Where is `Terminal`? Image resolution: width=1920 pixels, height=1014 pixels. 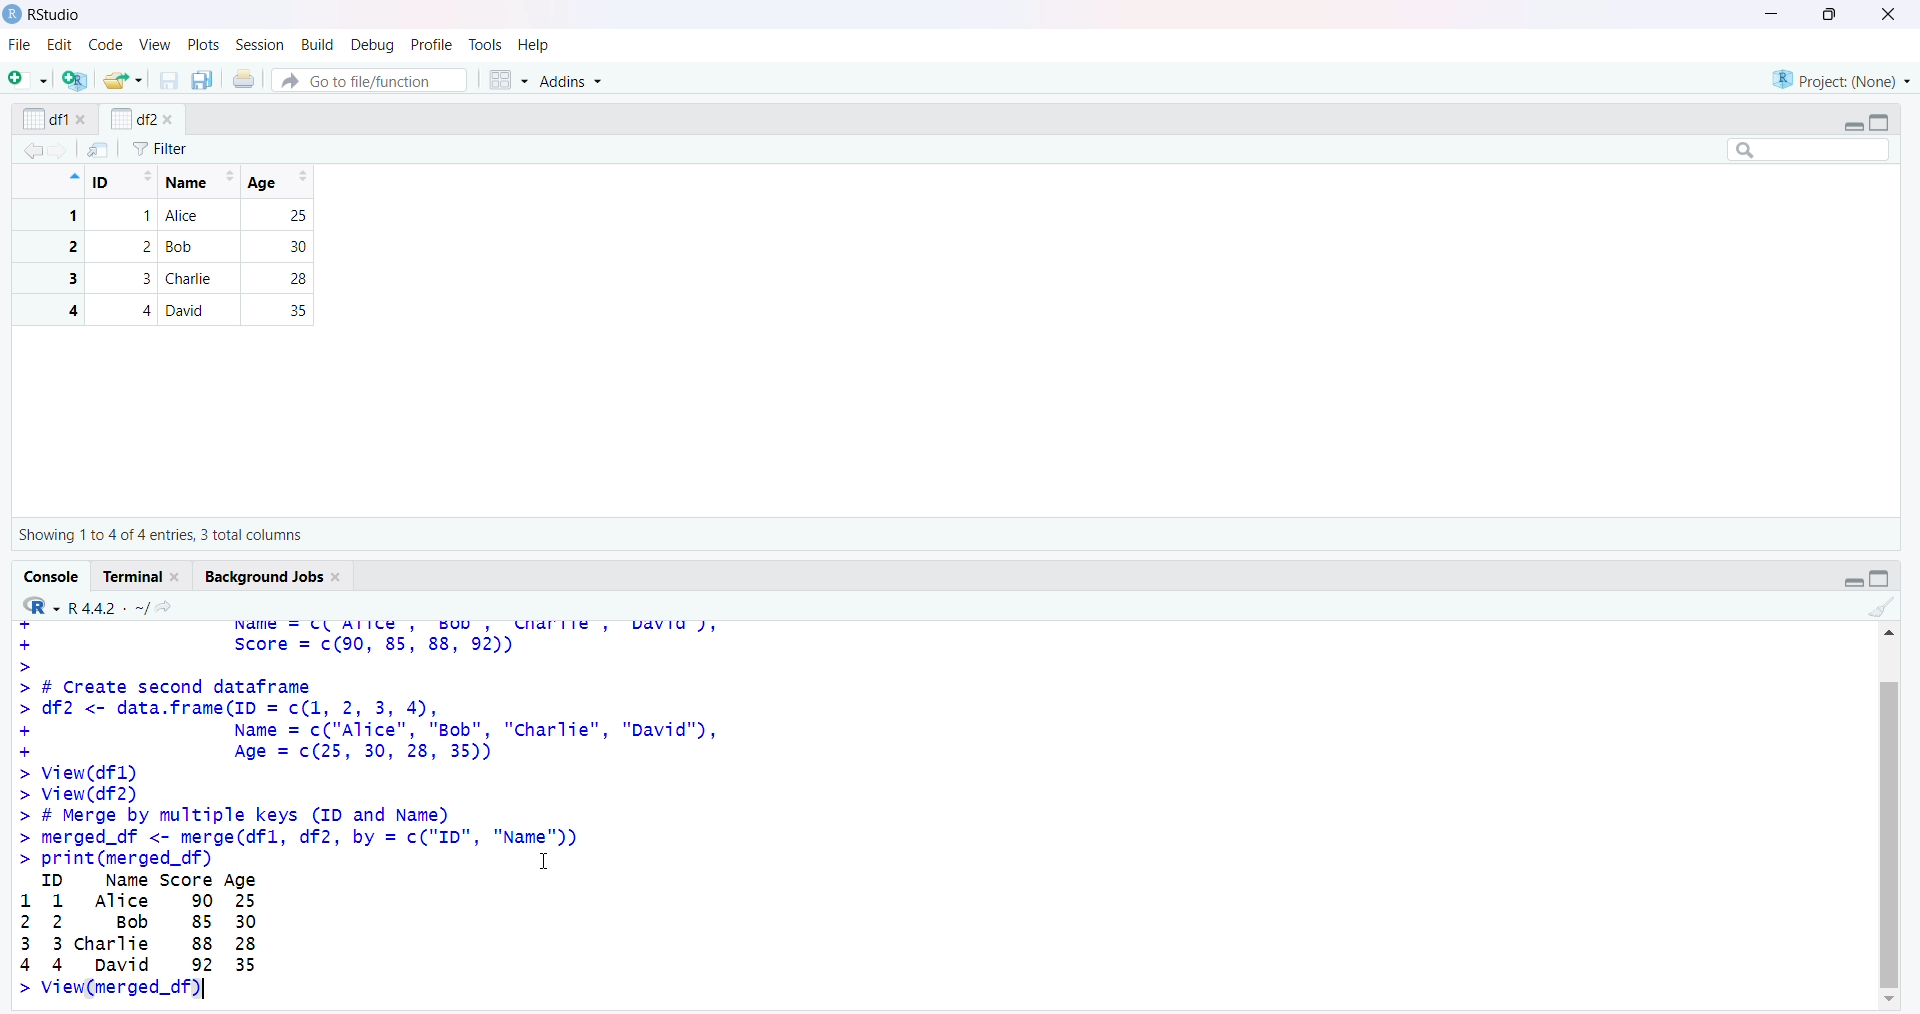
Terminal is located at coordinates (134, 576).